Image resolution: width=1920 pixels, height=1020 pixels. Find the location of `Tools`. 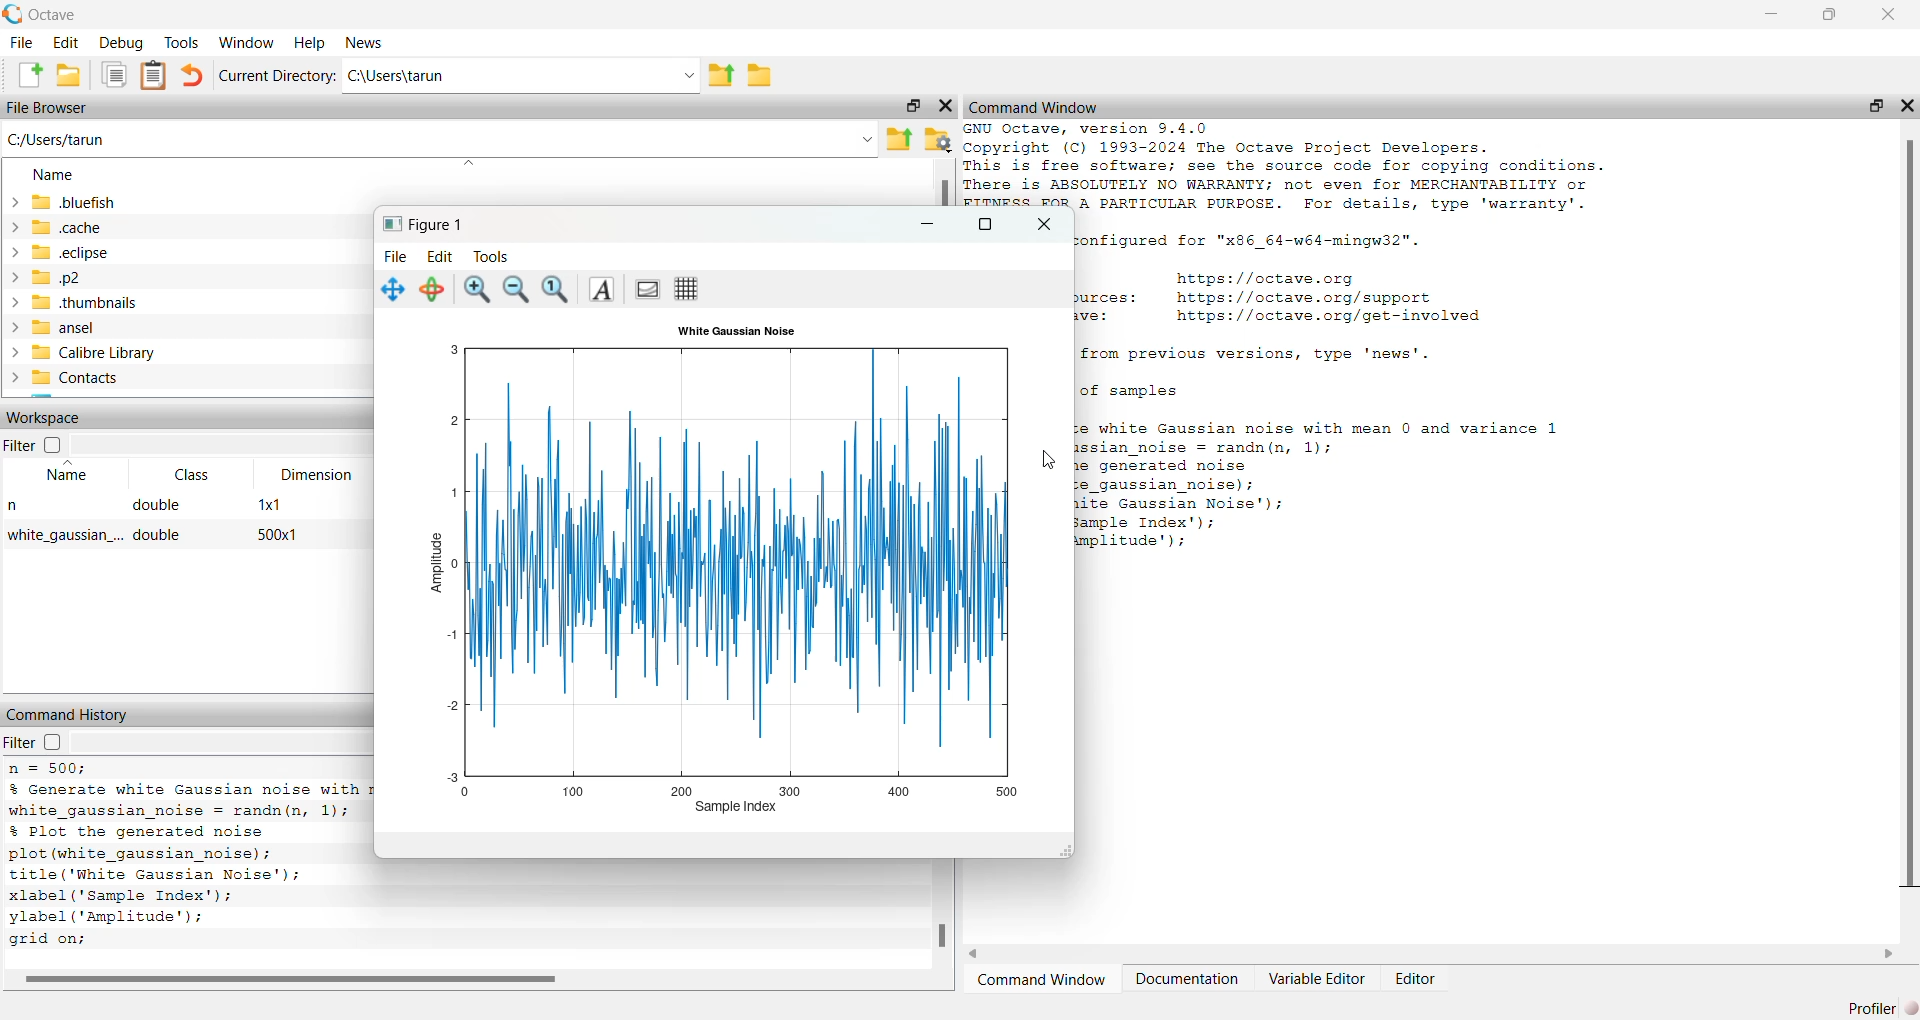

Tools is located at coordinates (179, 42).